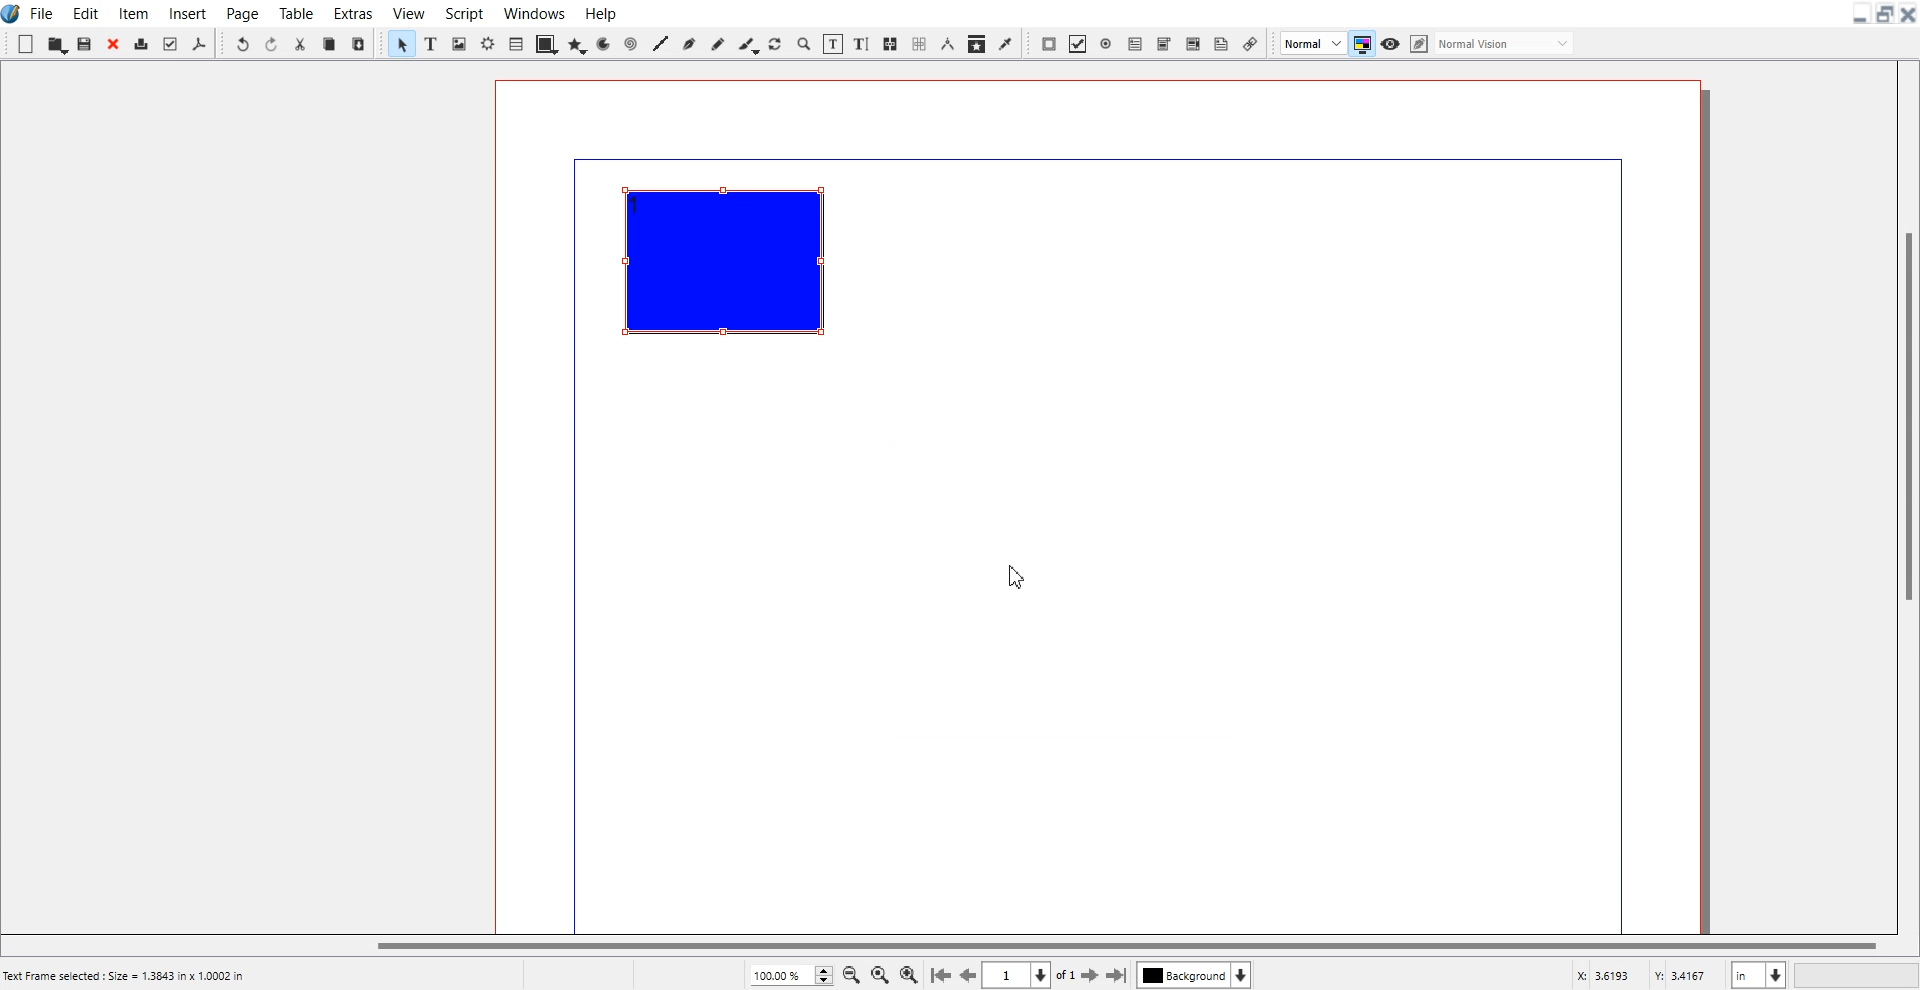 This screenshot has width=1920, height=990. I want to click on Copy item Properties, so click(976, 43).